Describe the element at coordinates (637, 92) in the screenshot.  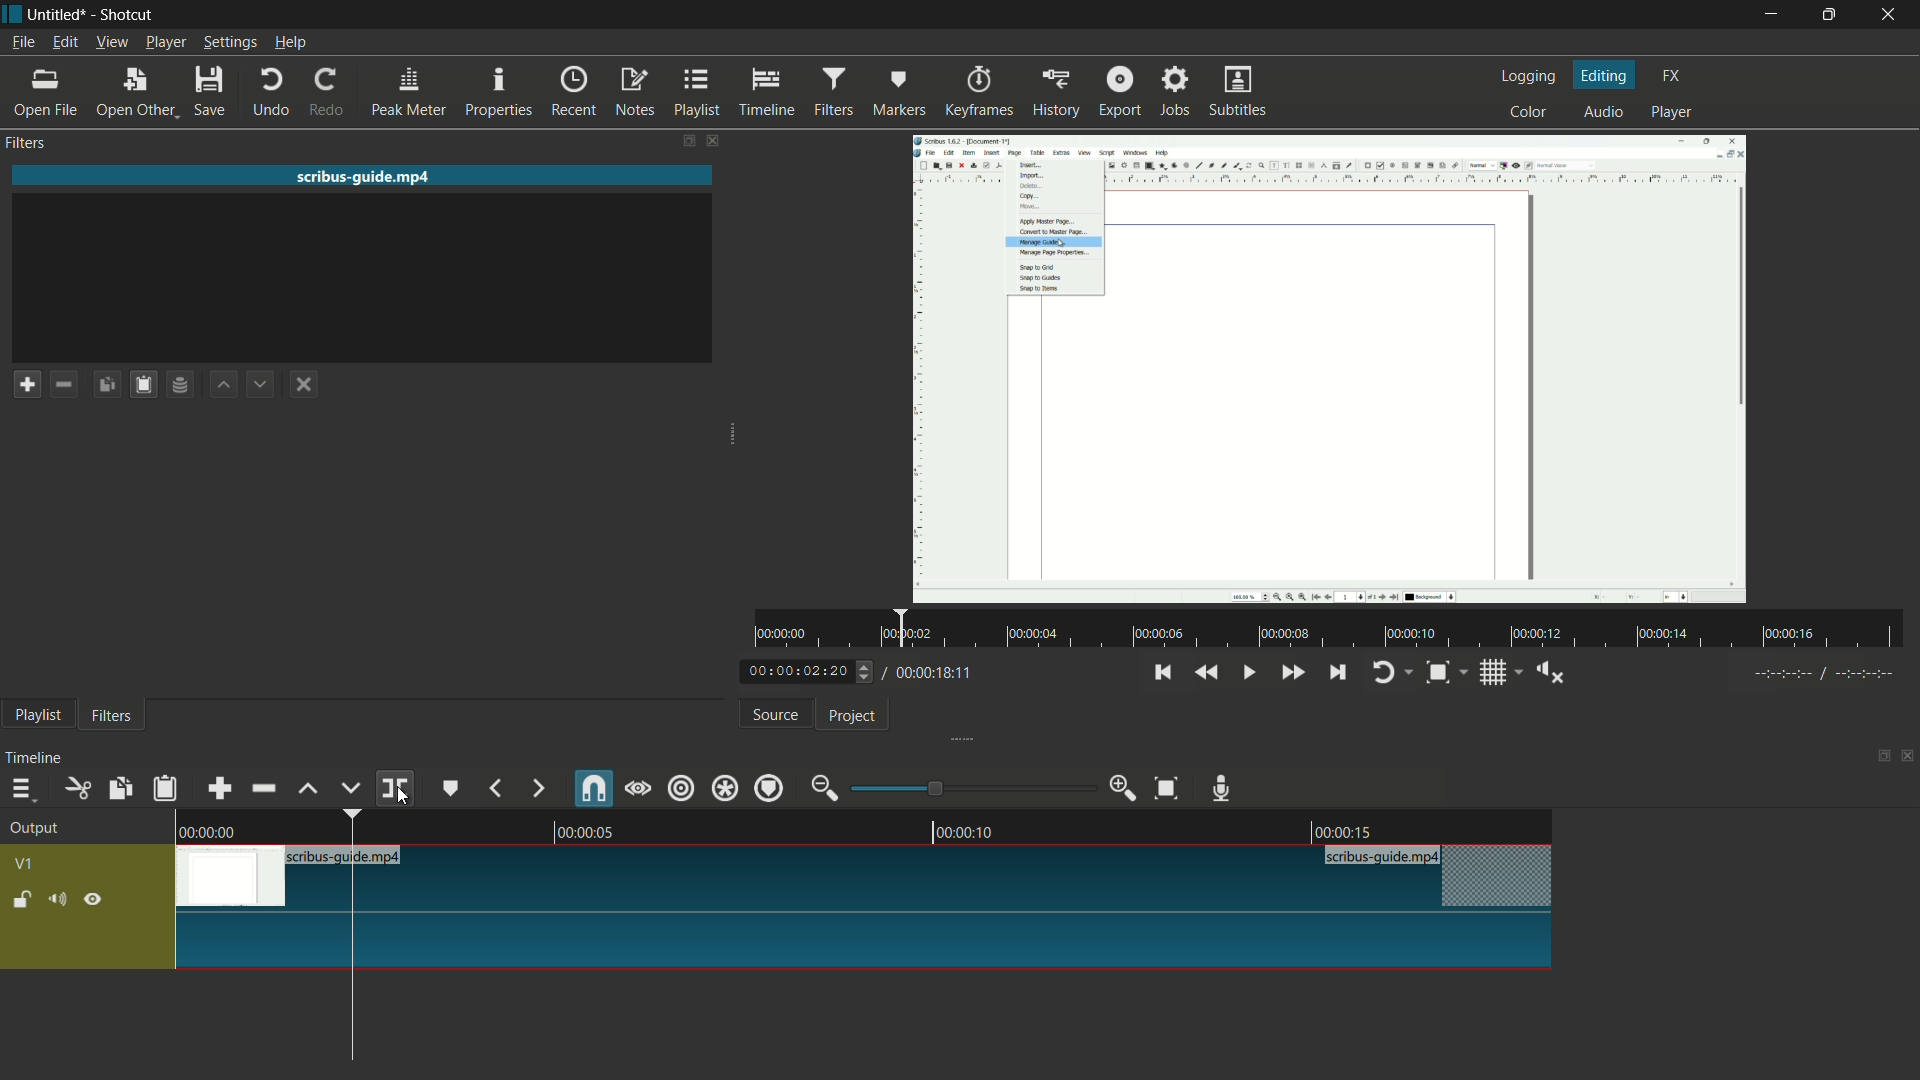
I see `notes` at that location.